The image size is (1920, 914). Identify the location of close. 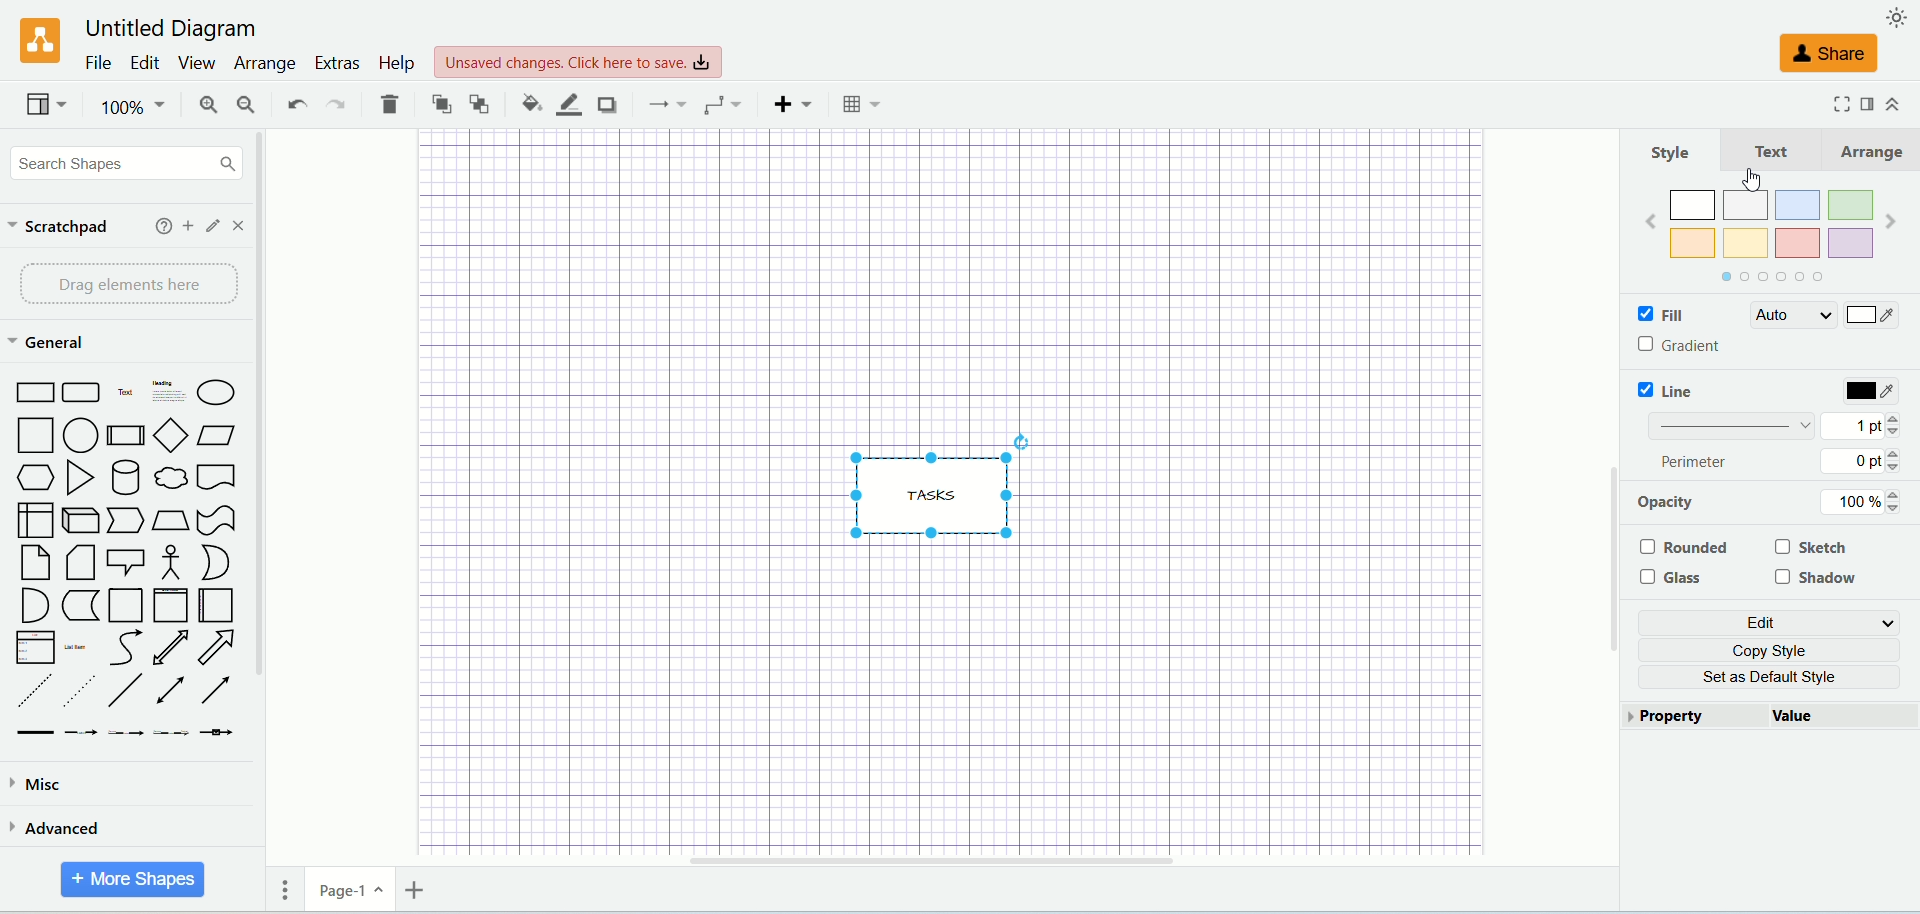
(242, 225).